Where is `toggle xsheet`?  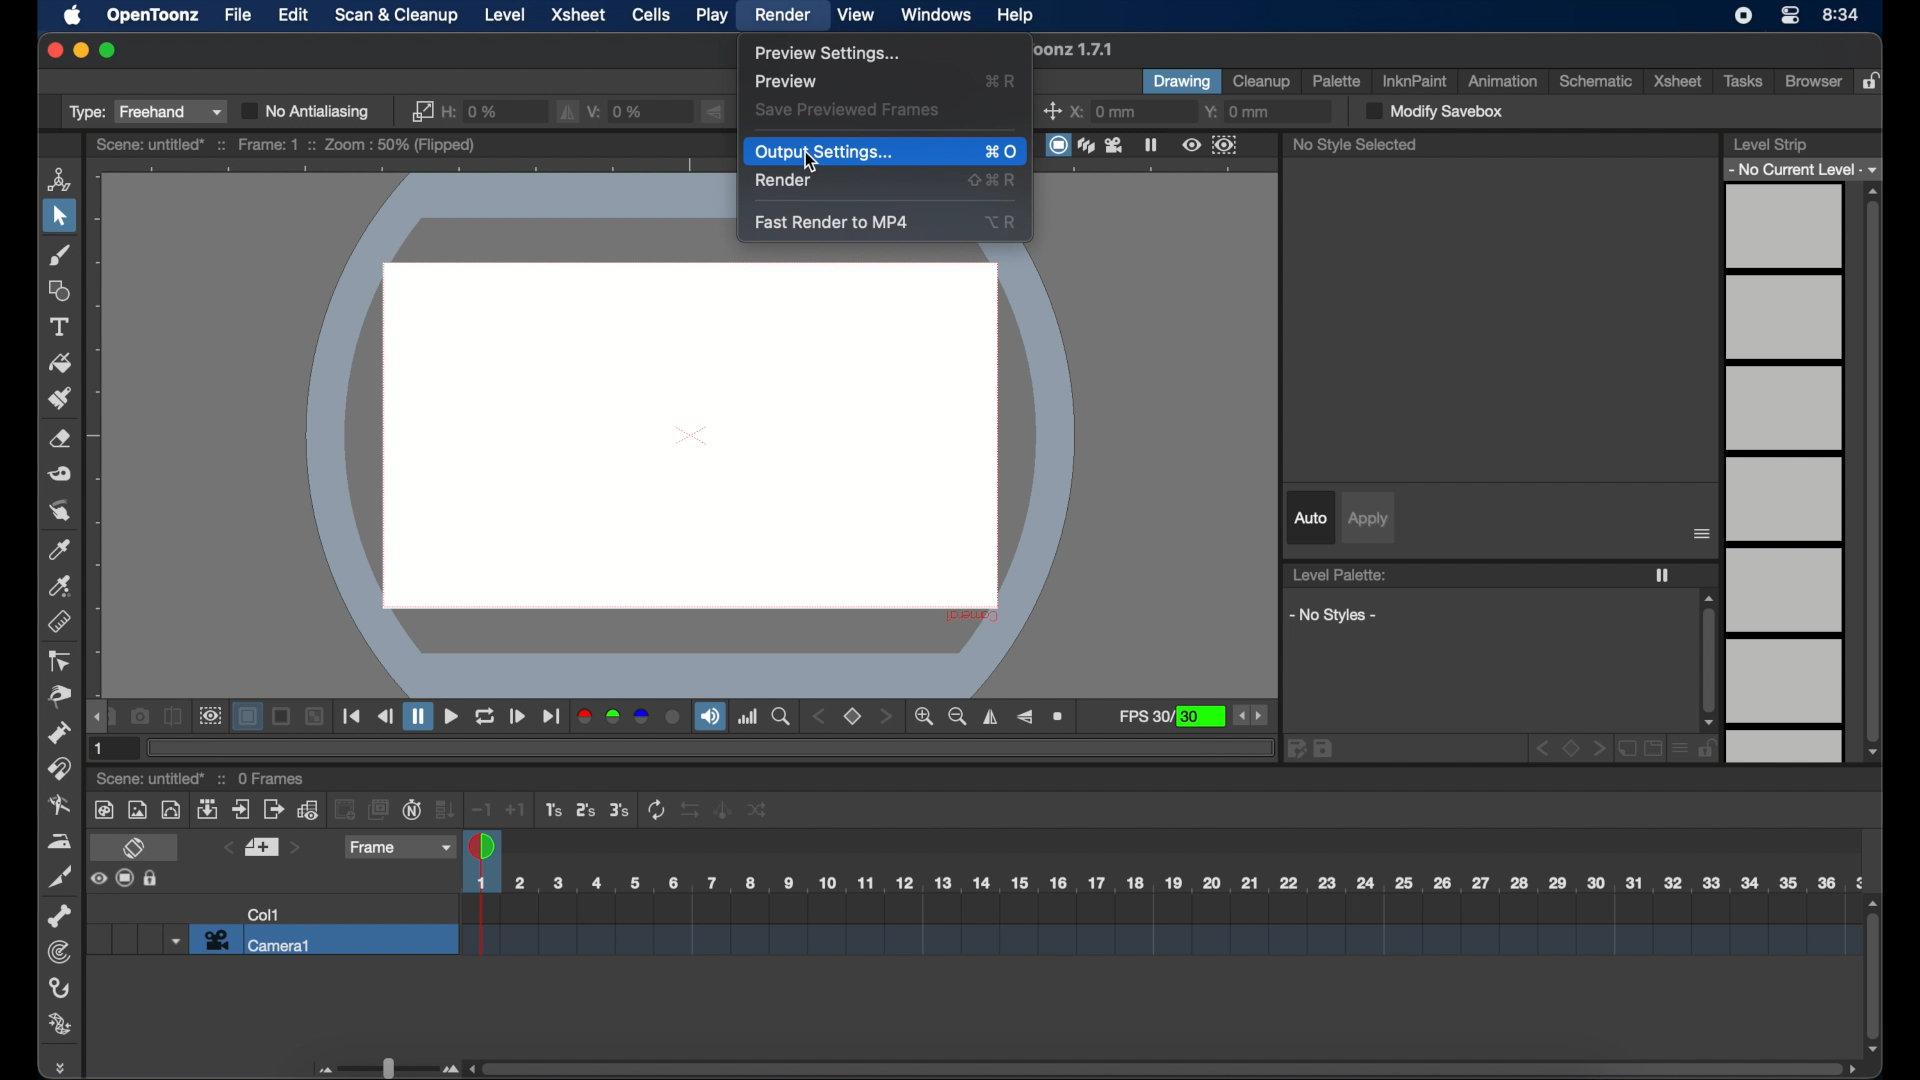
toggle xsheet is located at coordinates (137, 849).